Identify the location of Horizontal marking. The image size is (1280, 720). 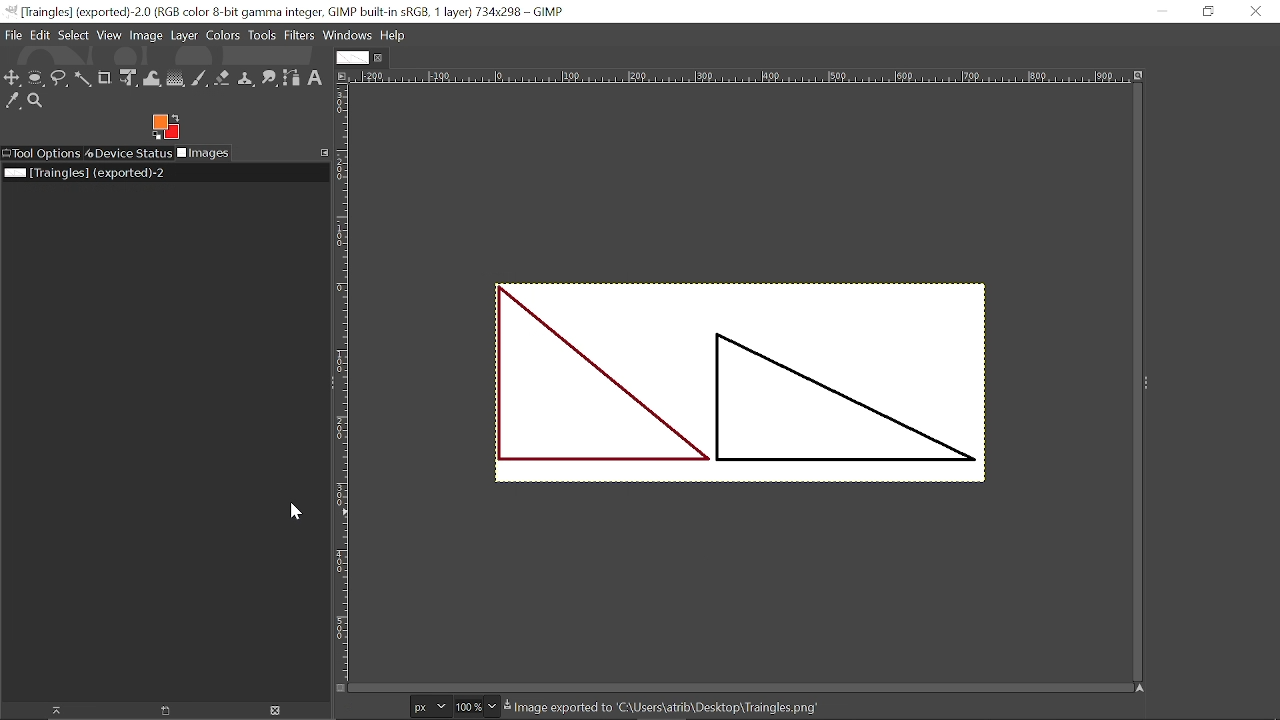
(738, 77).